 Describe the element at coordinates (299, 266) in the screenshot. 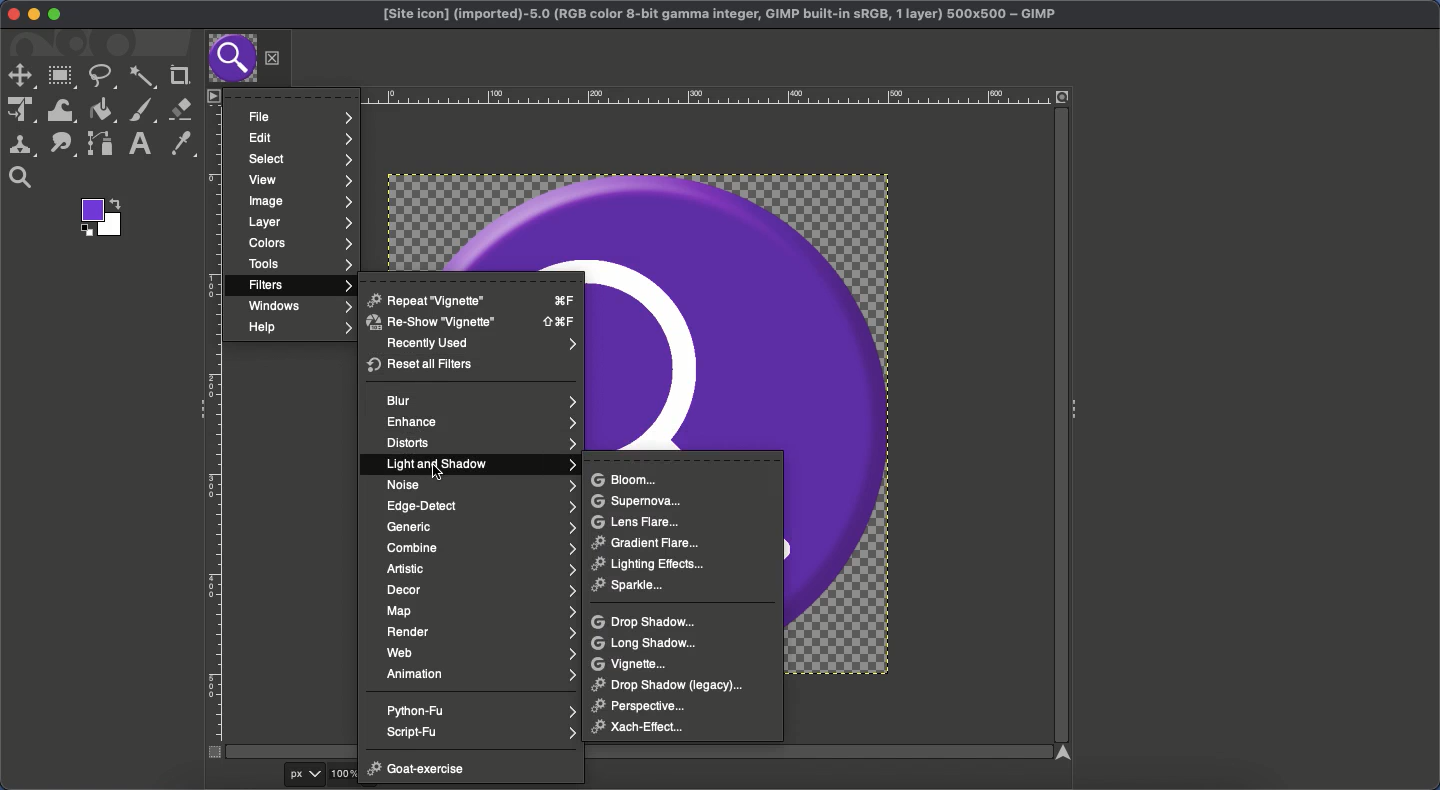

I see `Tools` at that location.